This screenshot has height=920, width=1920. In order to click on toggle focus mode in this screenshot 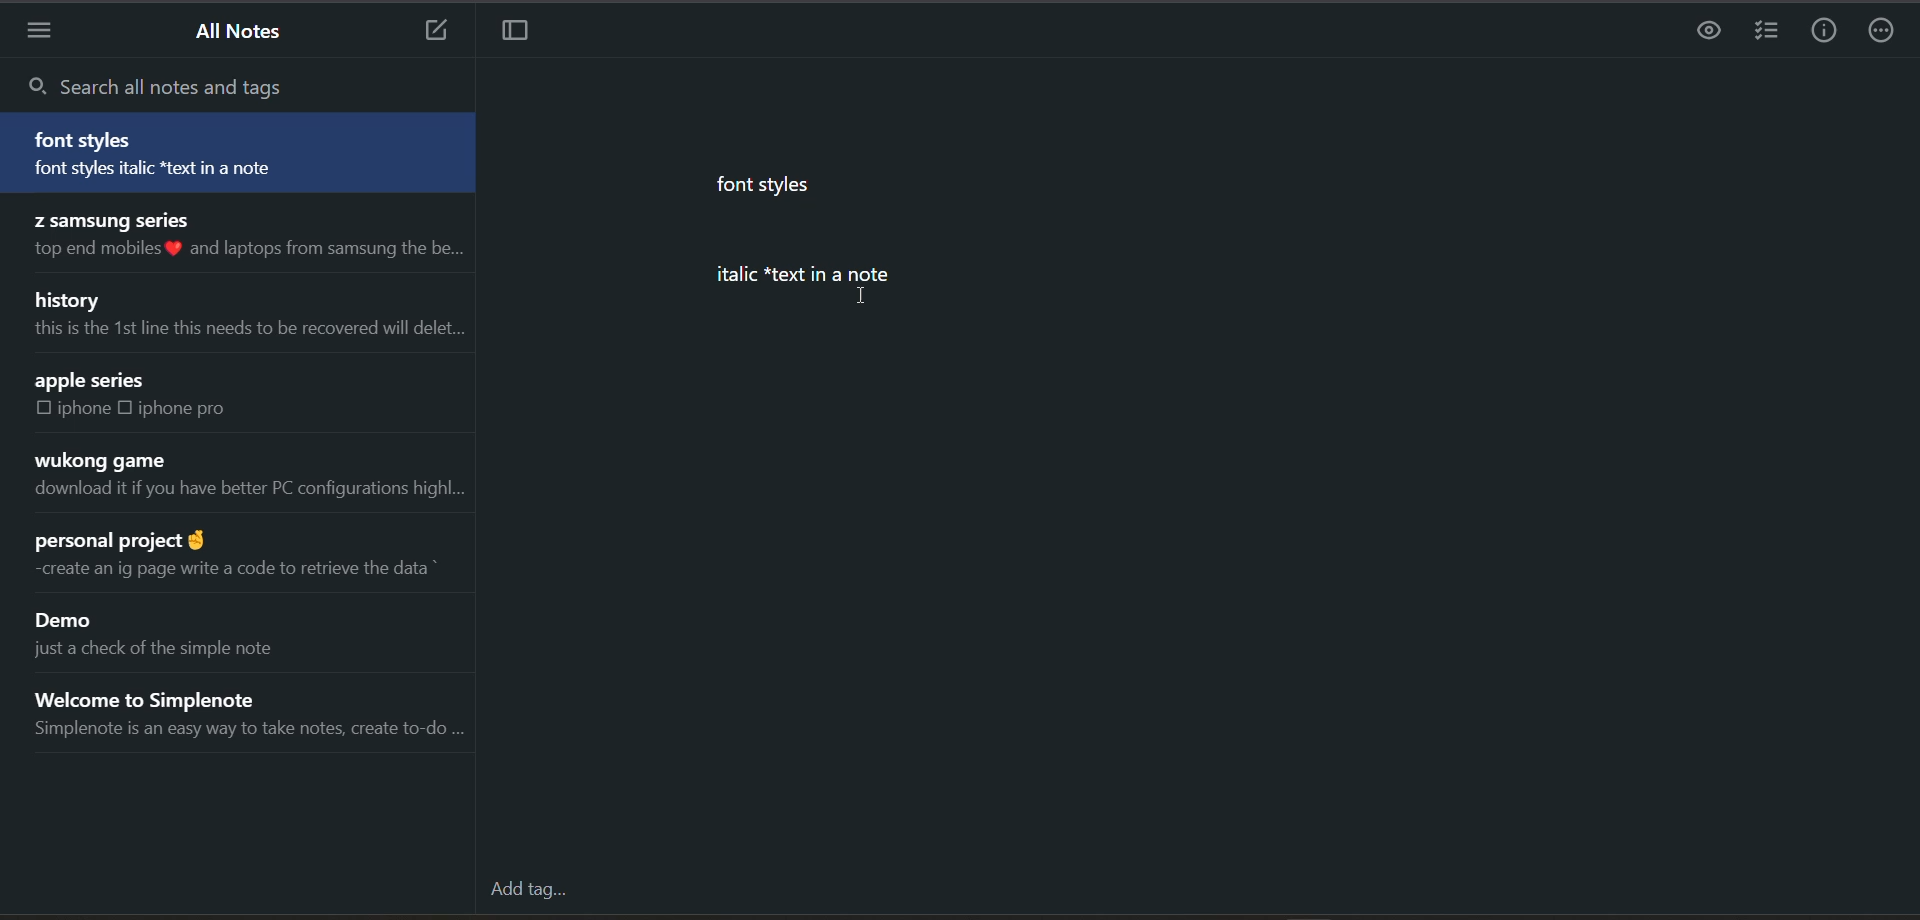, I will do `click(528, 34)`.